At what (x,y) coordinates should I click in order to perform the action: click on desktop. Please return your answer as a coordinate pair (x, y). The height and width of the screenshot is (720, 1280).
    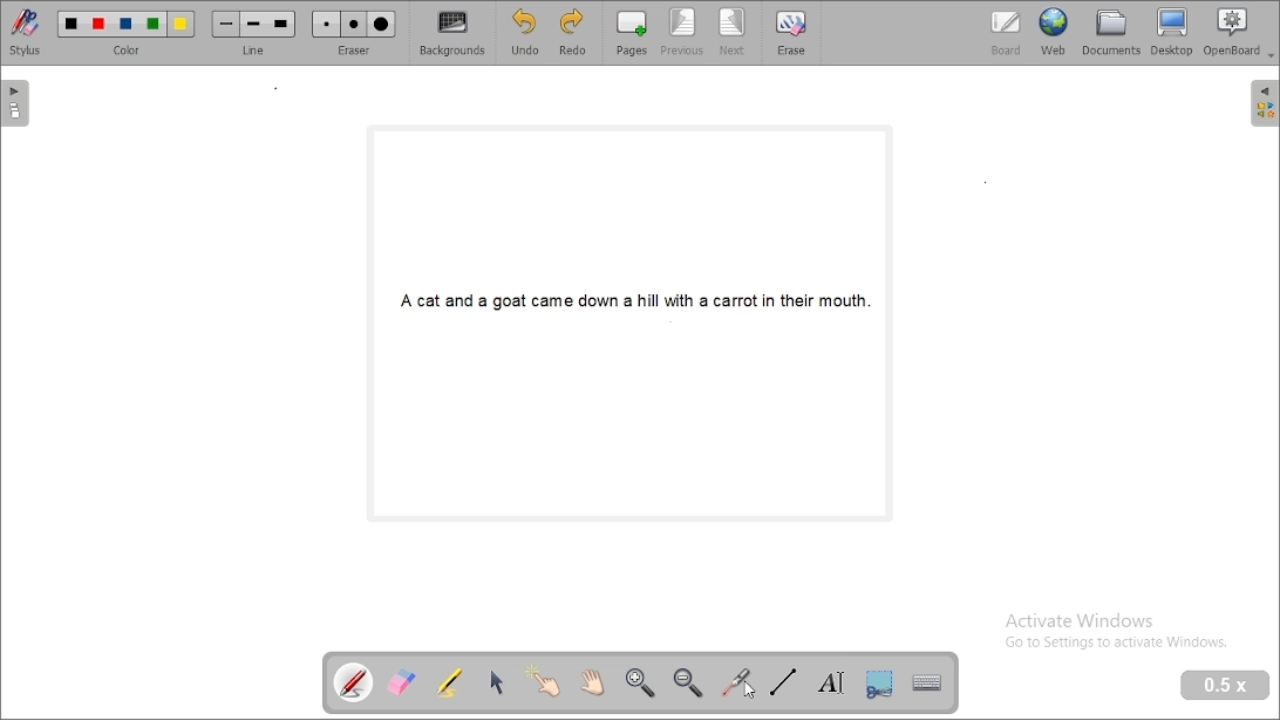
    Looking at the image, I should click on (1172, 32).